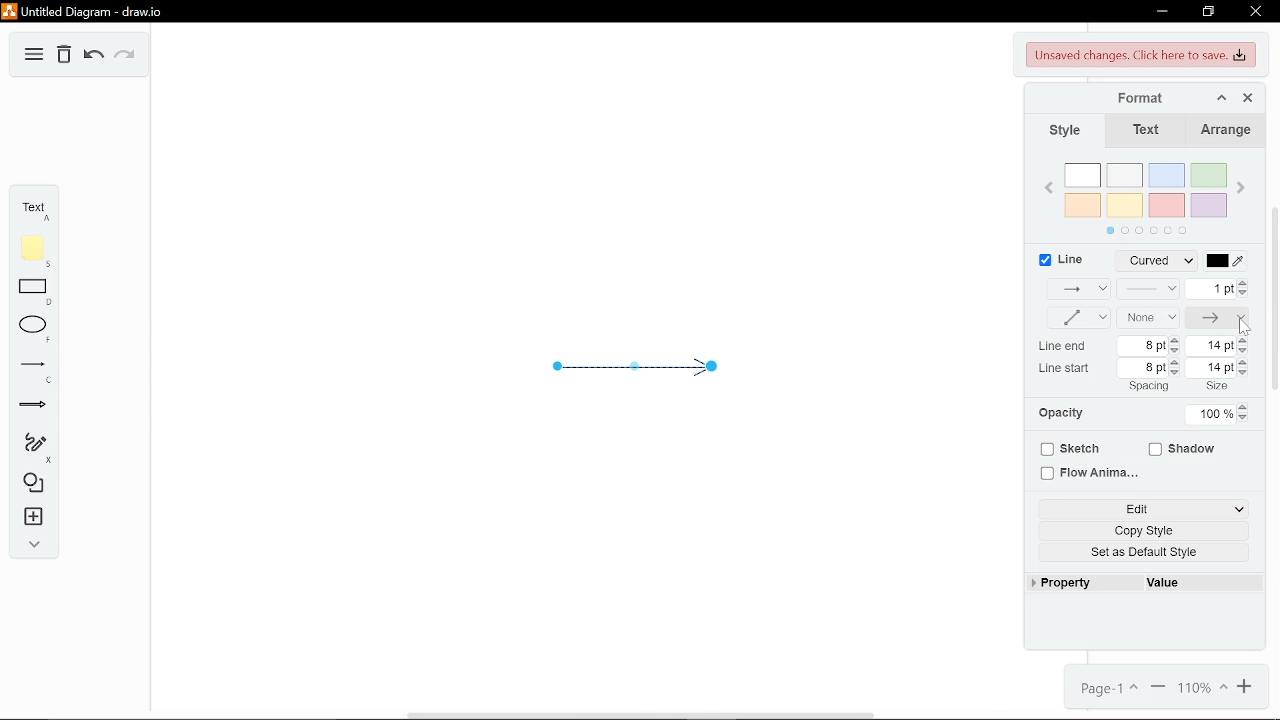 The height and width of the screenshot is (720, 1280). Describe the element at coordinates (1241, 189) in the screenshot. I see `Next` at that location.